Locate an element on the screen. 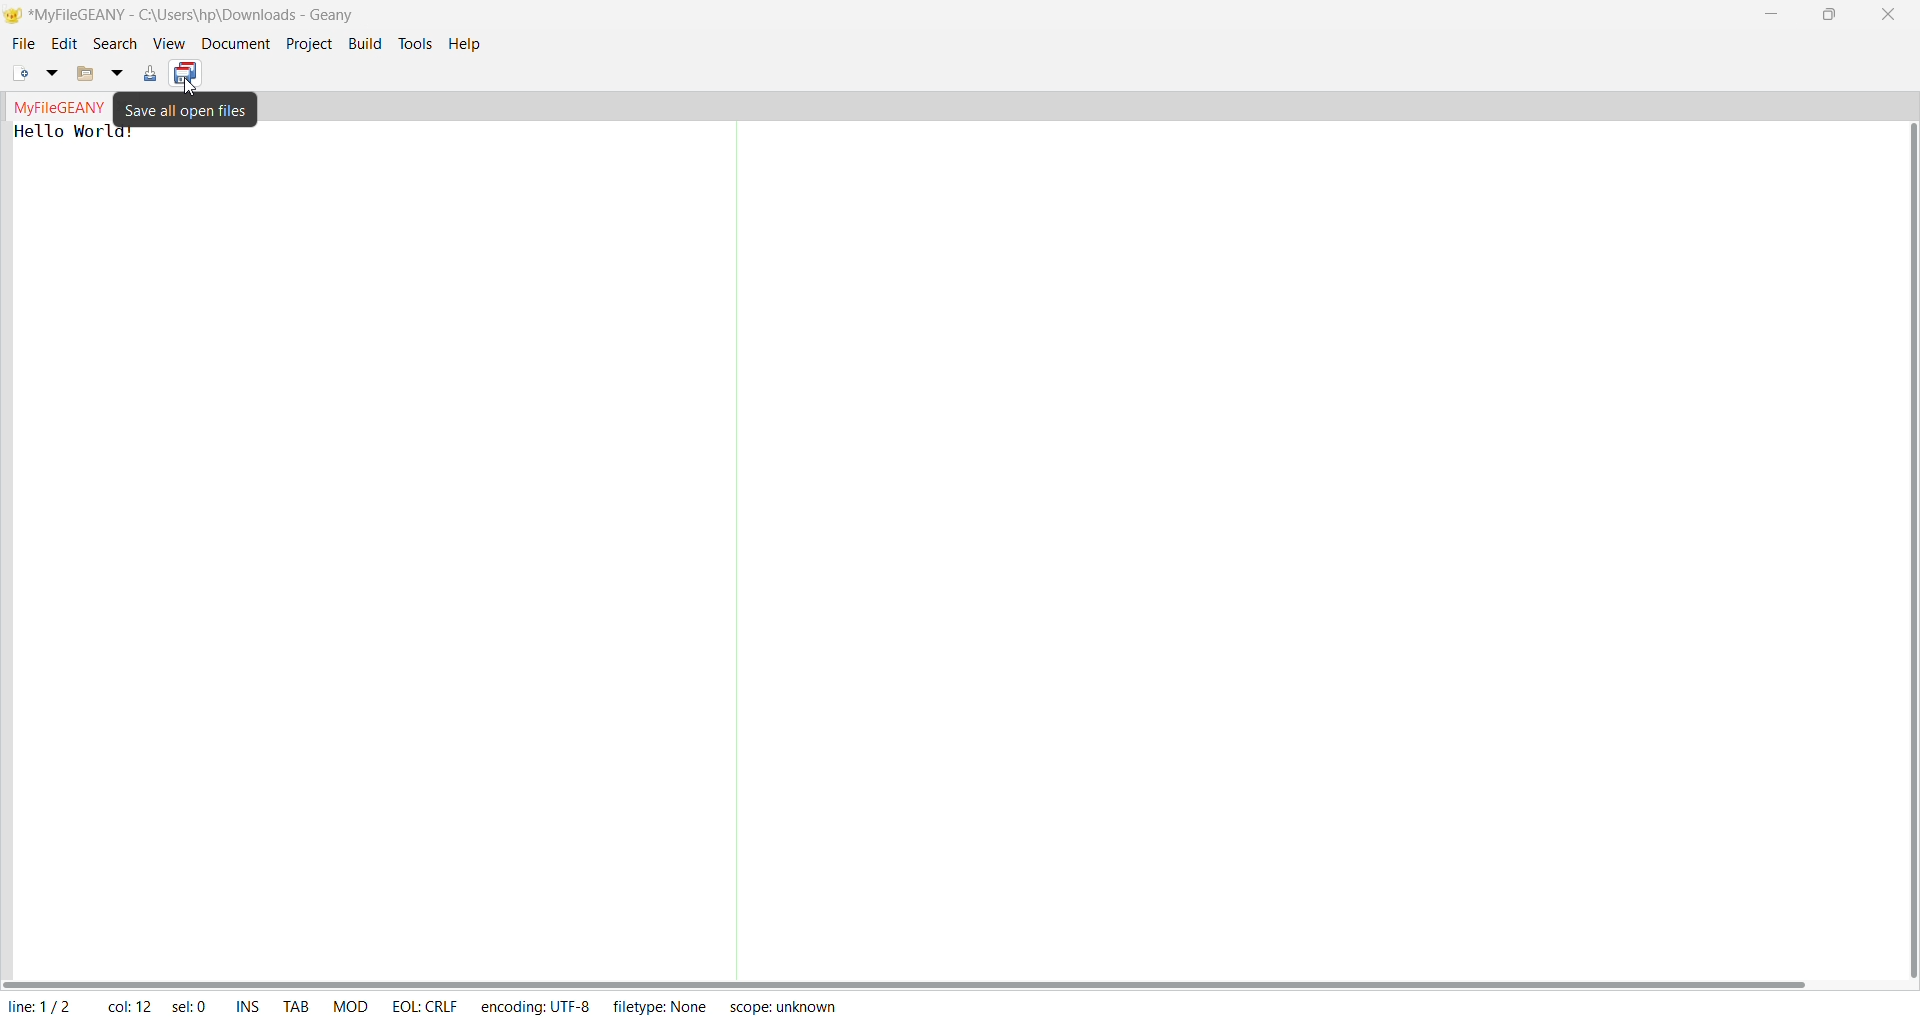  EOL: CRLF is located at coordinates (426, 1006).